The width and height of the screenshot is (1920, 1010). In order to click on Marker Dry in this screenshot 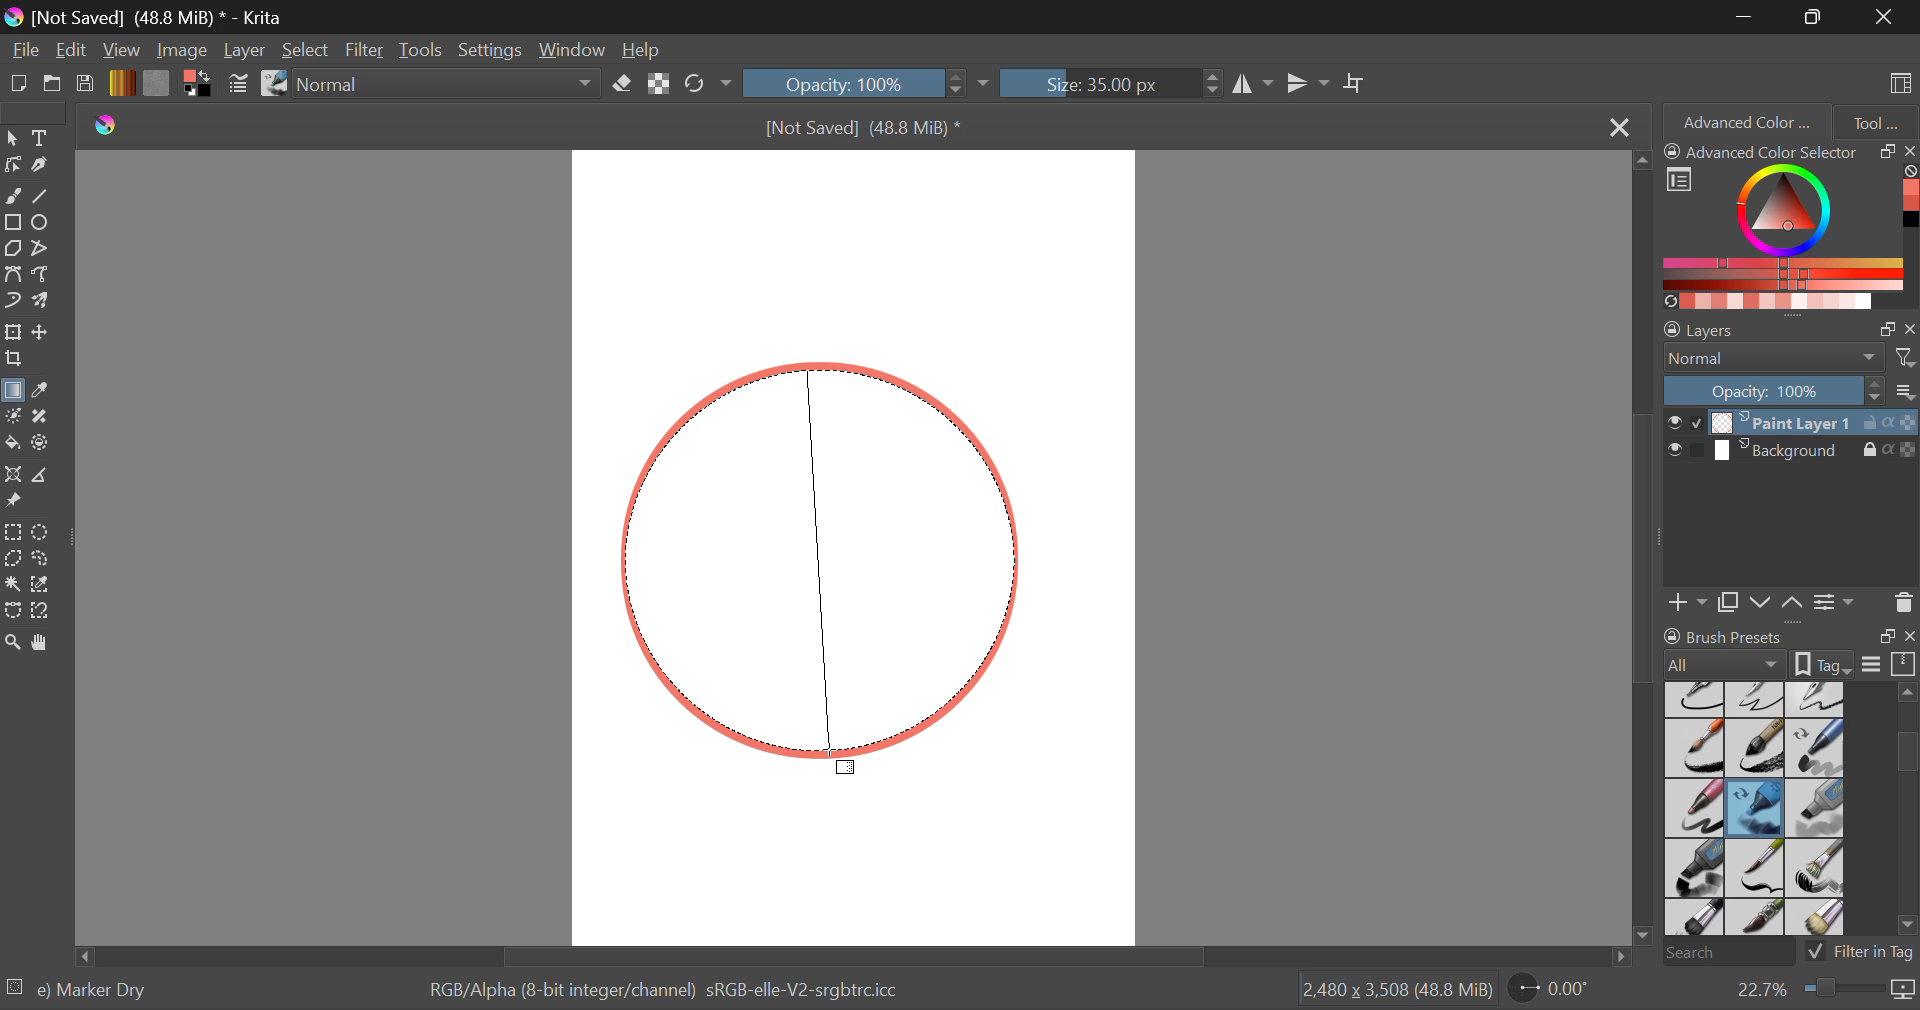, I will do `click(1756, 808)`.